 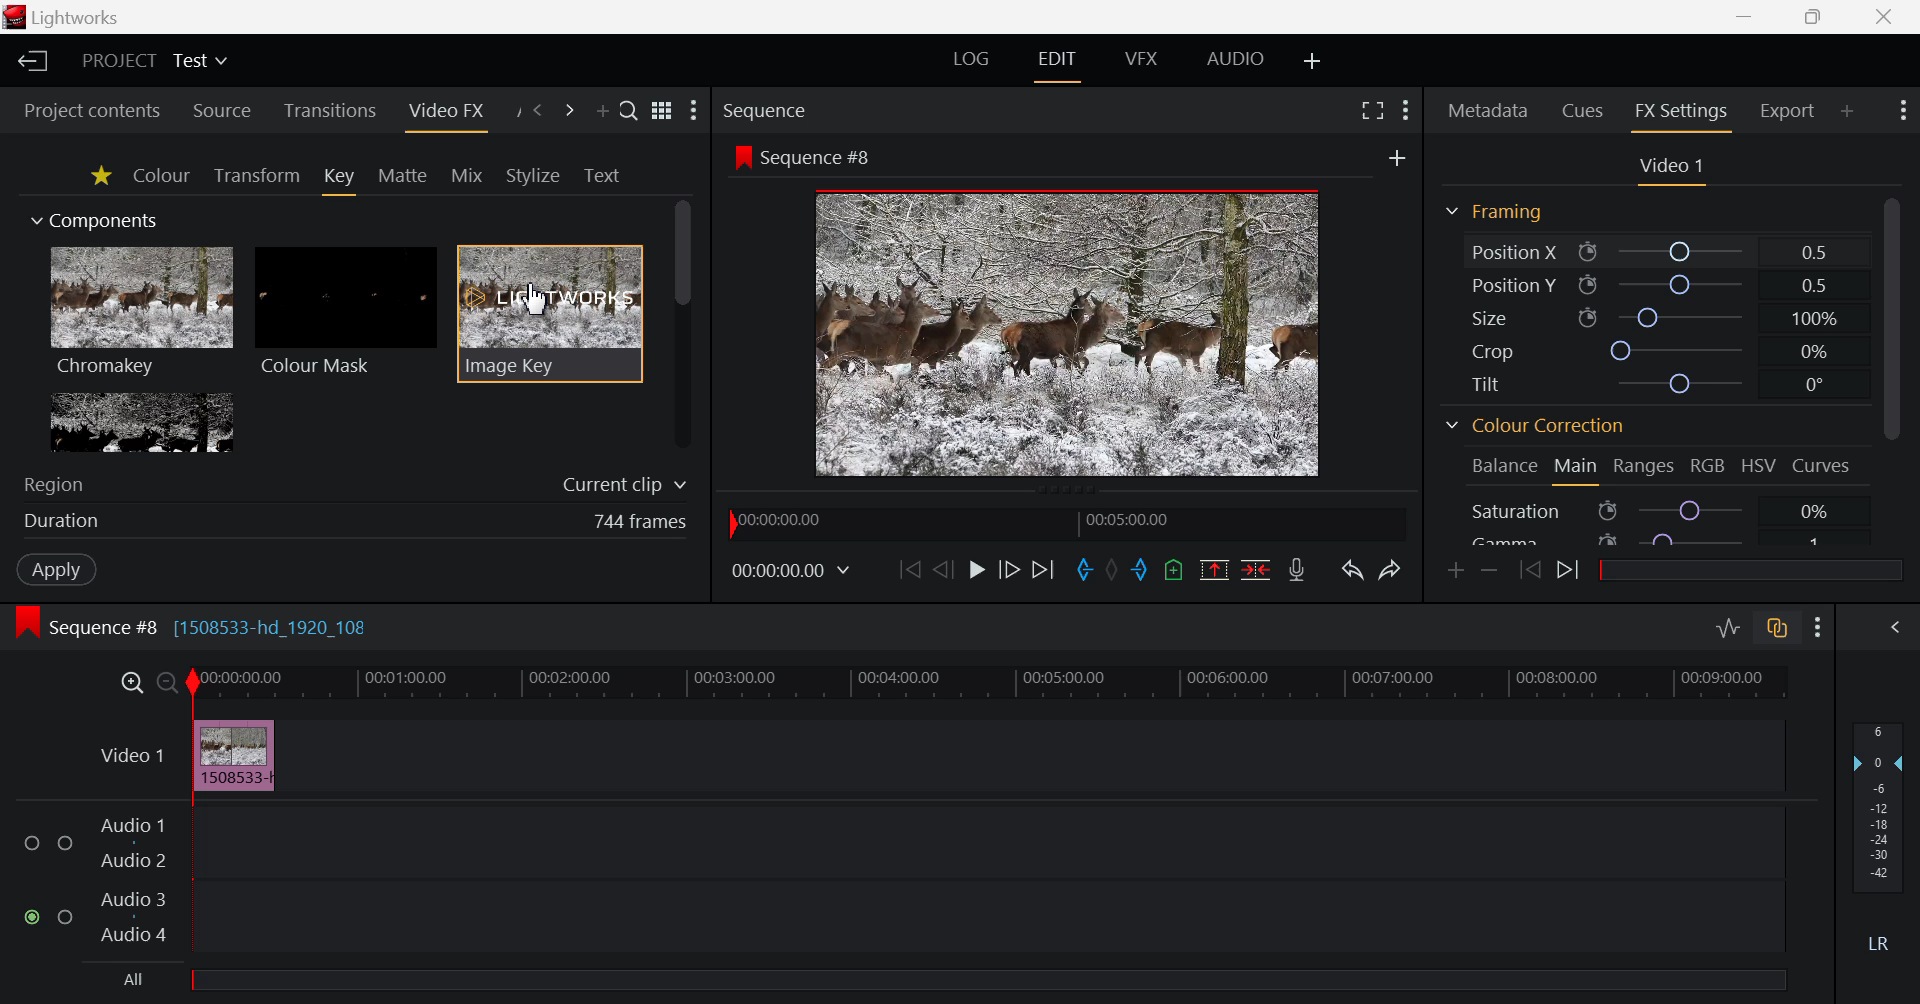 I want to click on Matte, so click(x=406, y=177).